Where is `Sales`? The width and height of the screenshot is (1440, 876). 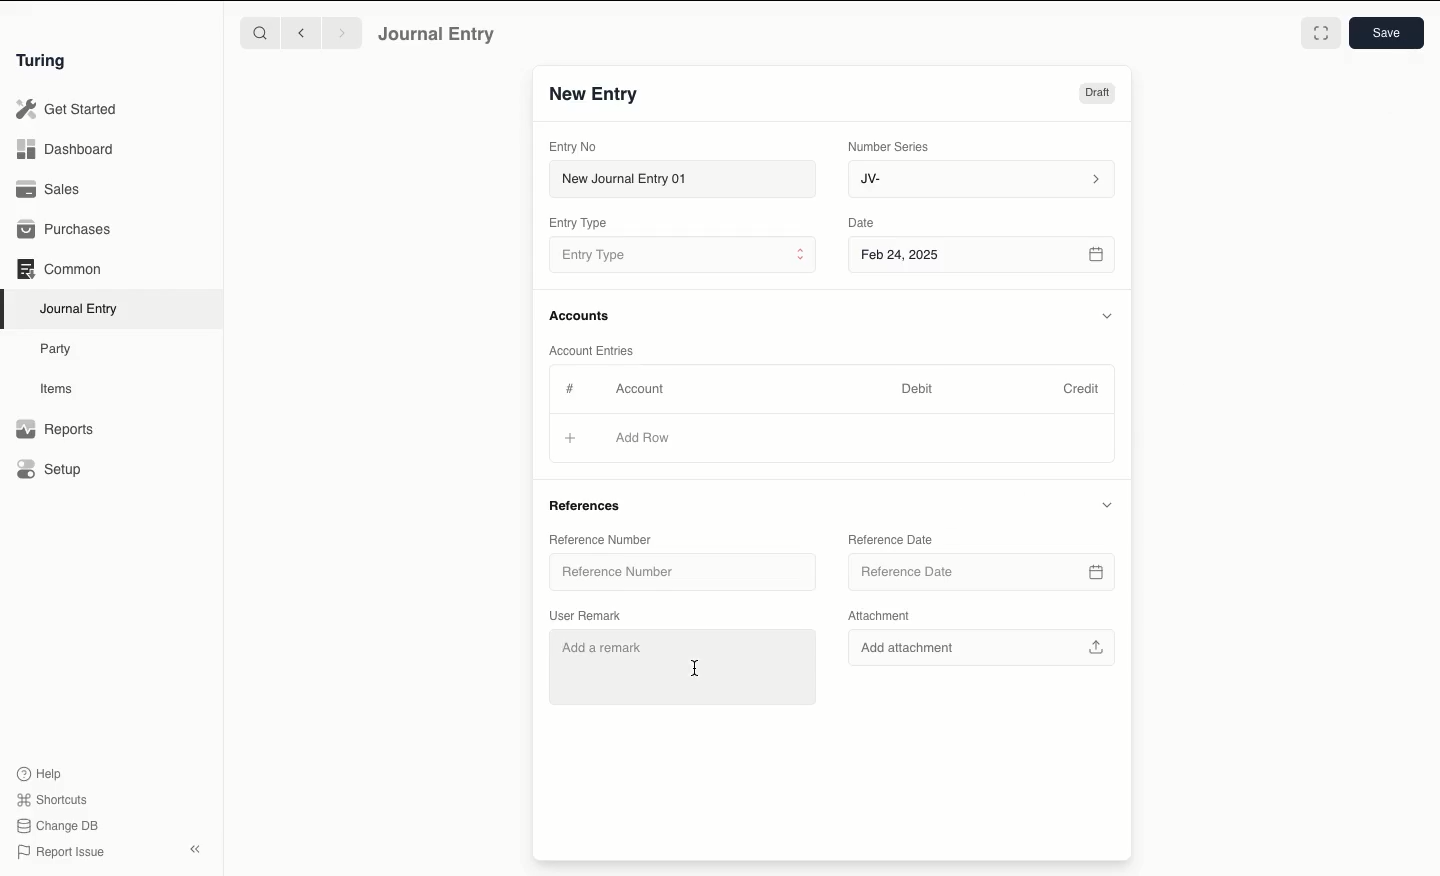 Sales is located at coordinates (51, 189).